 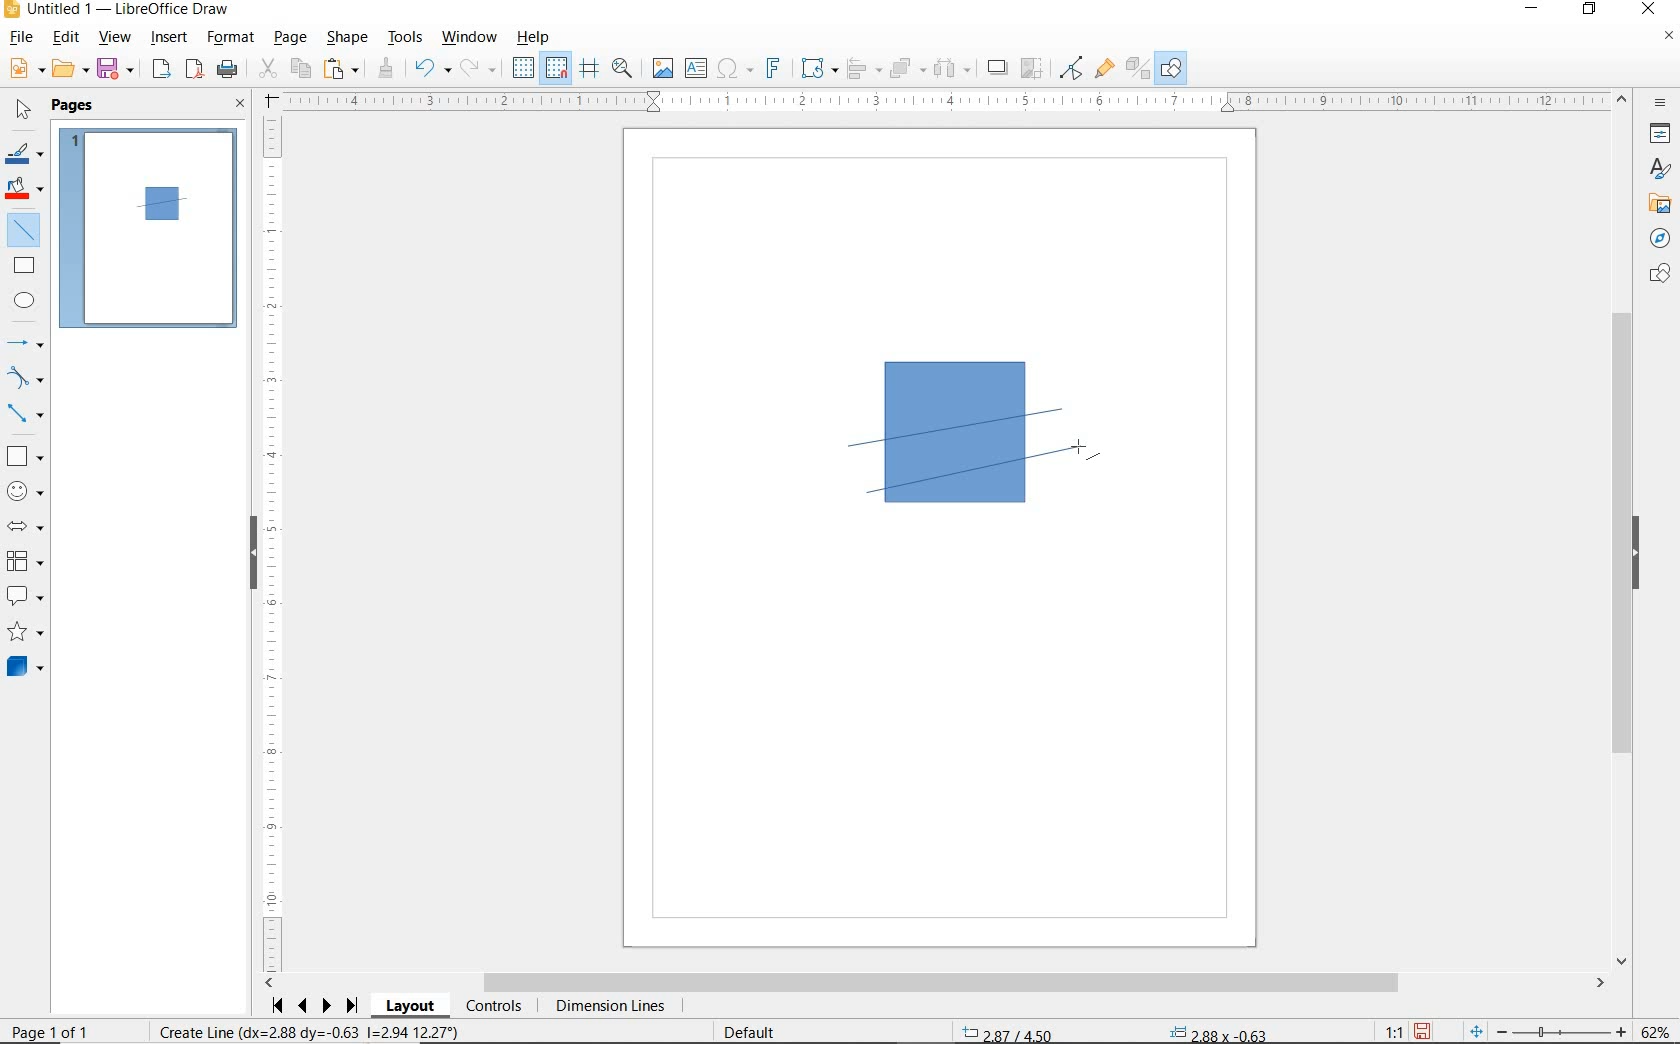 I want to click on SAVE, so click(x=1422, y=1031).